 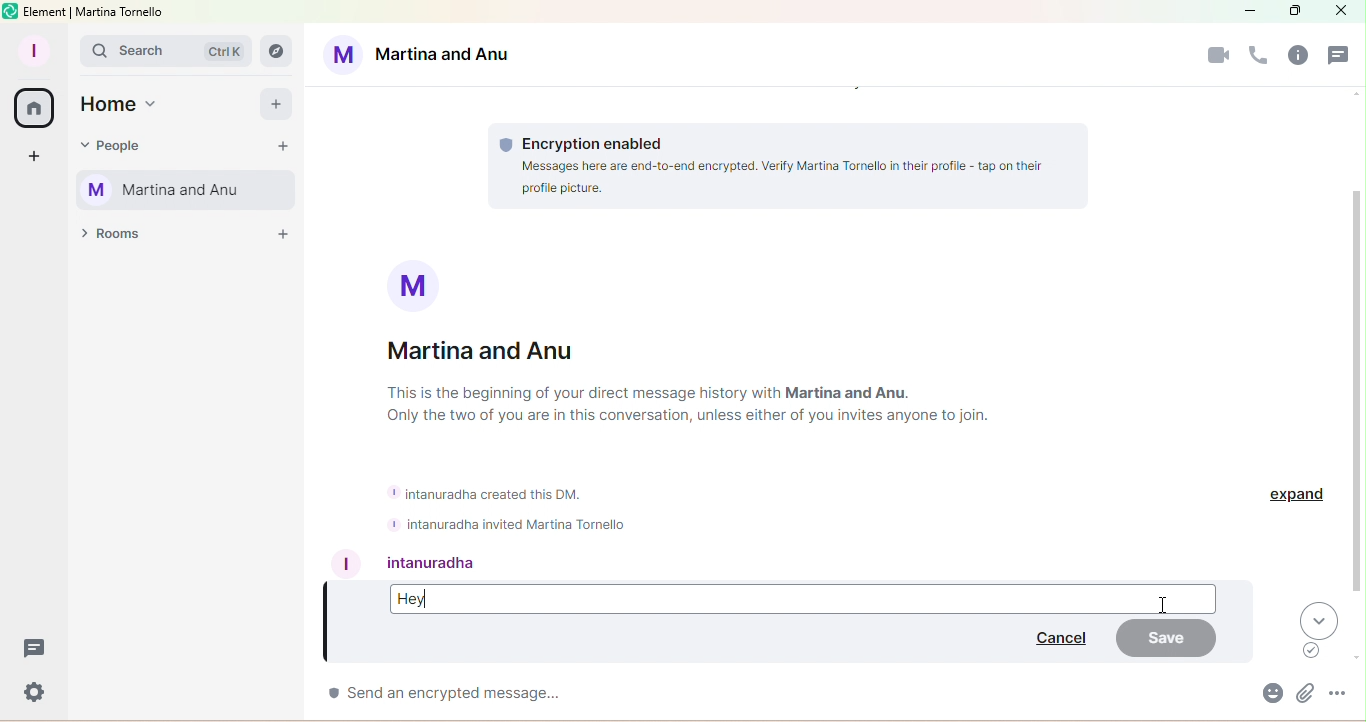 What do you see at coordinates (165, 53) in the screenshot?
I see `Search bar` at bounding box center [165, 53].